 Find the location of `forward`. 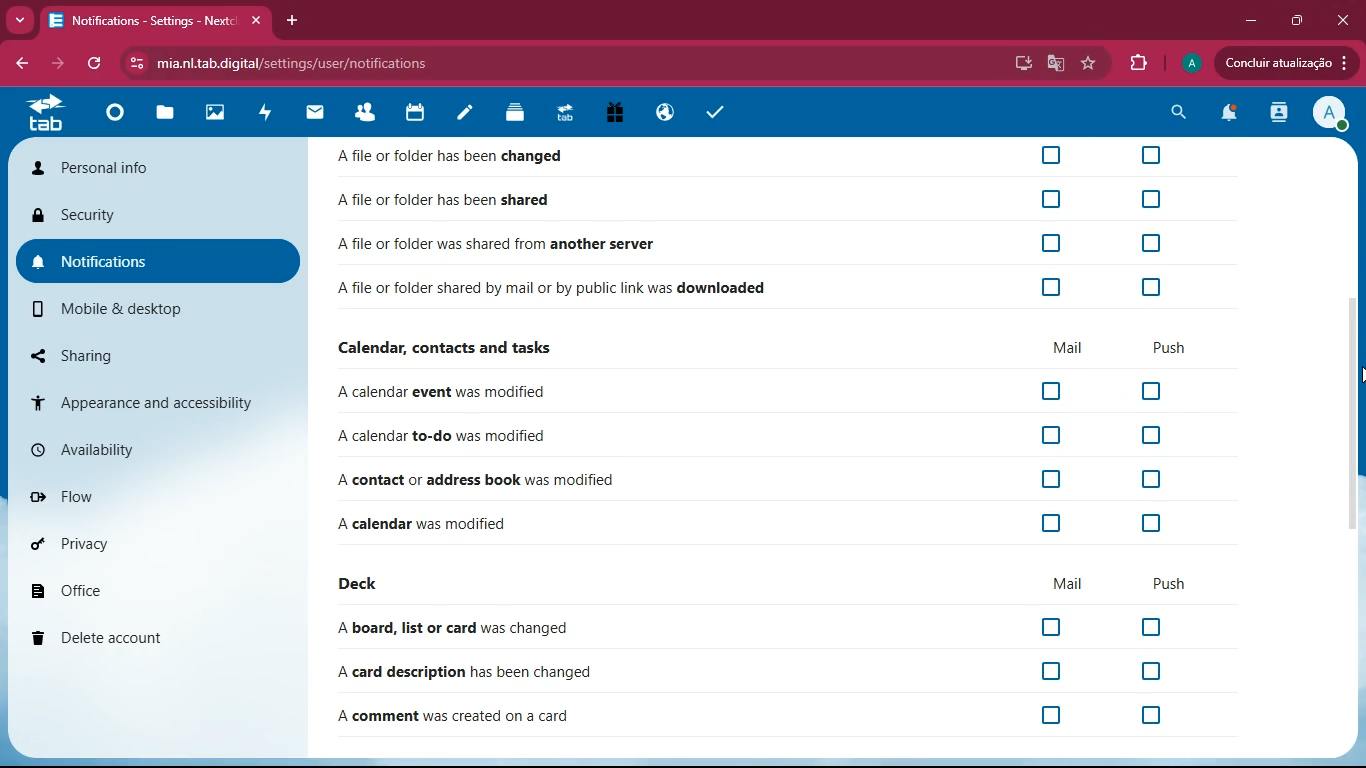

forward is located at coordinates (61, 64).